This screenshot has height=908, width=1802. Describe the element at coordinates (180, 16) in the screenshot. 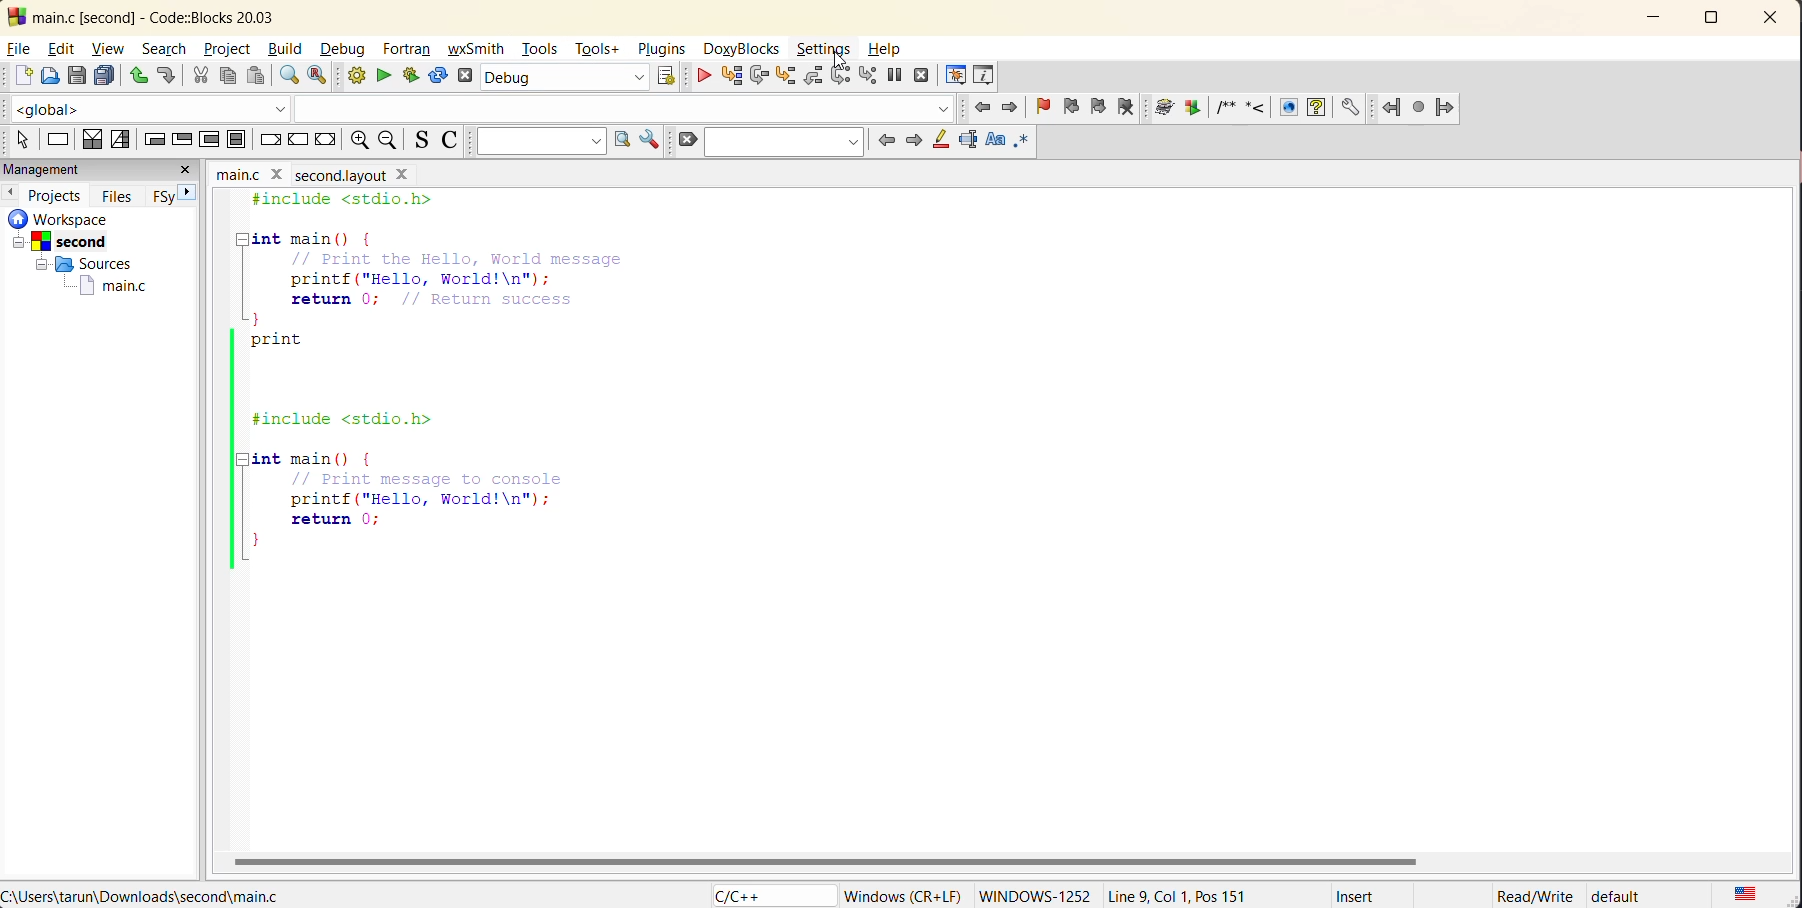

I see `app name and file name` at that location.